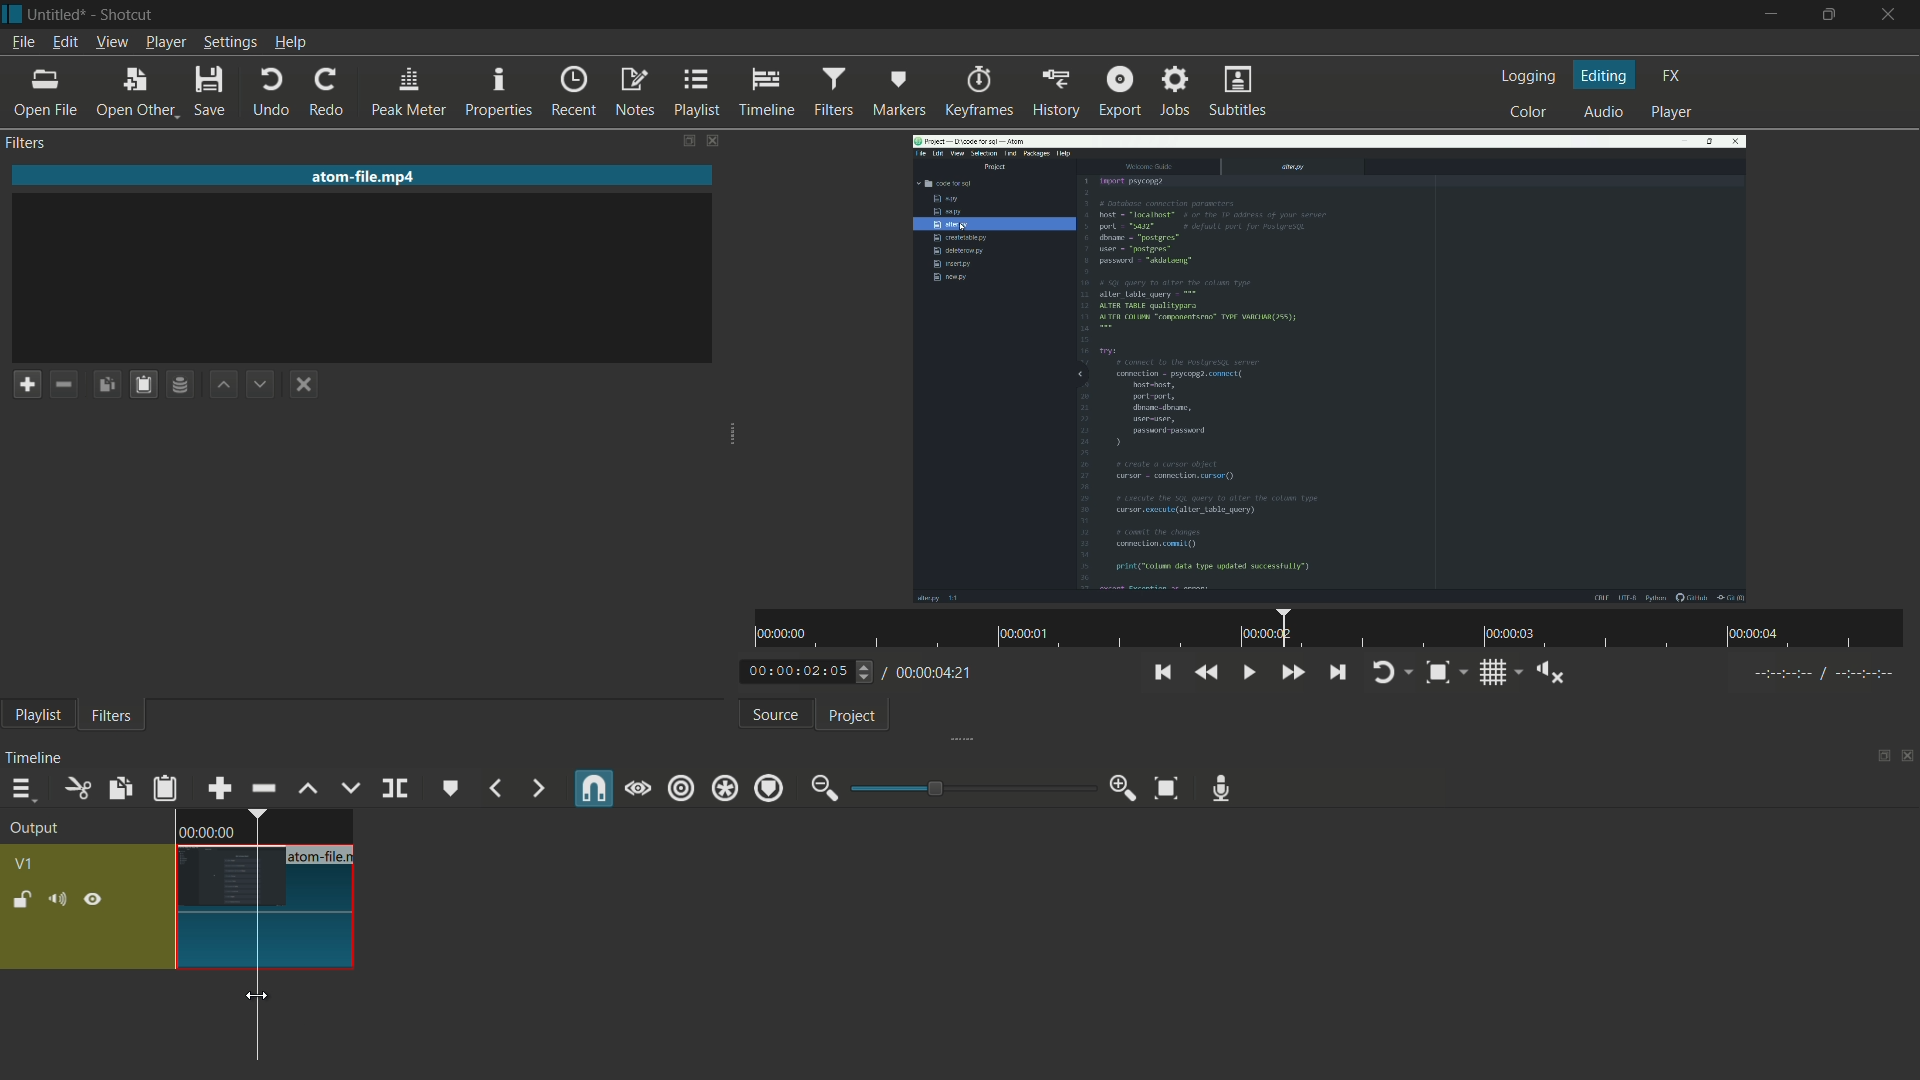 This screenshot has height=1080, width=1920. I want to click on view menu, so click(114, 42).